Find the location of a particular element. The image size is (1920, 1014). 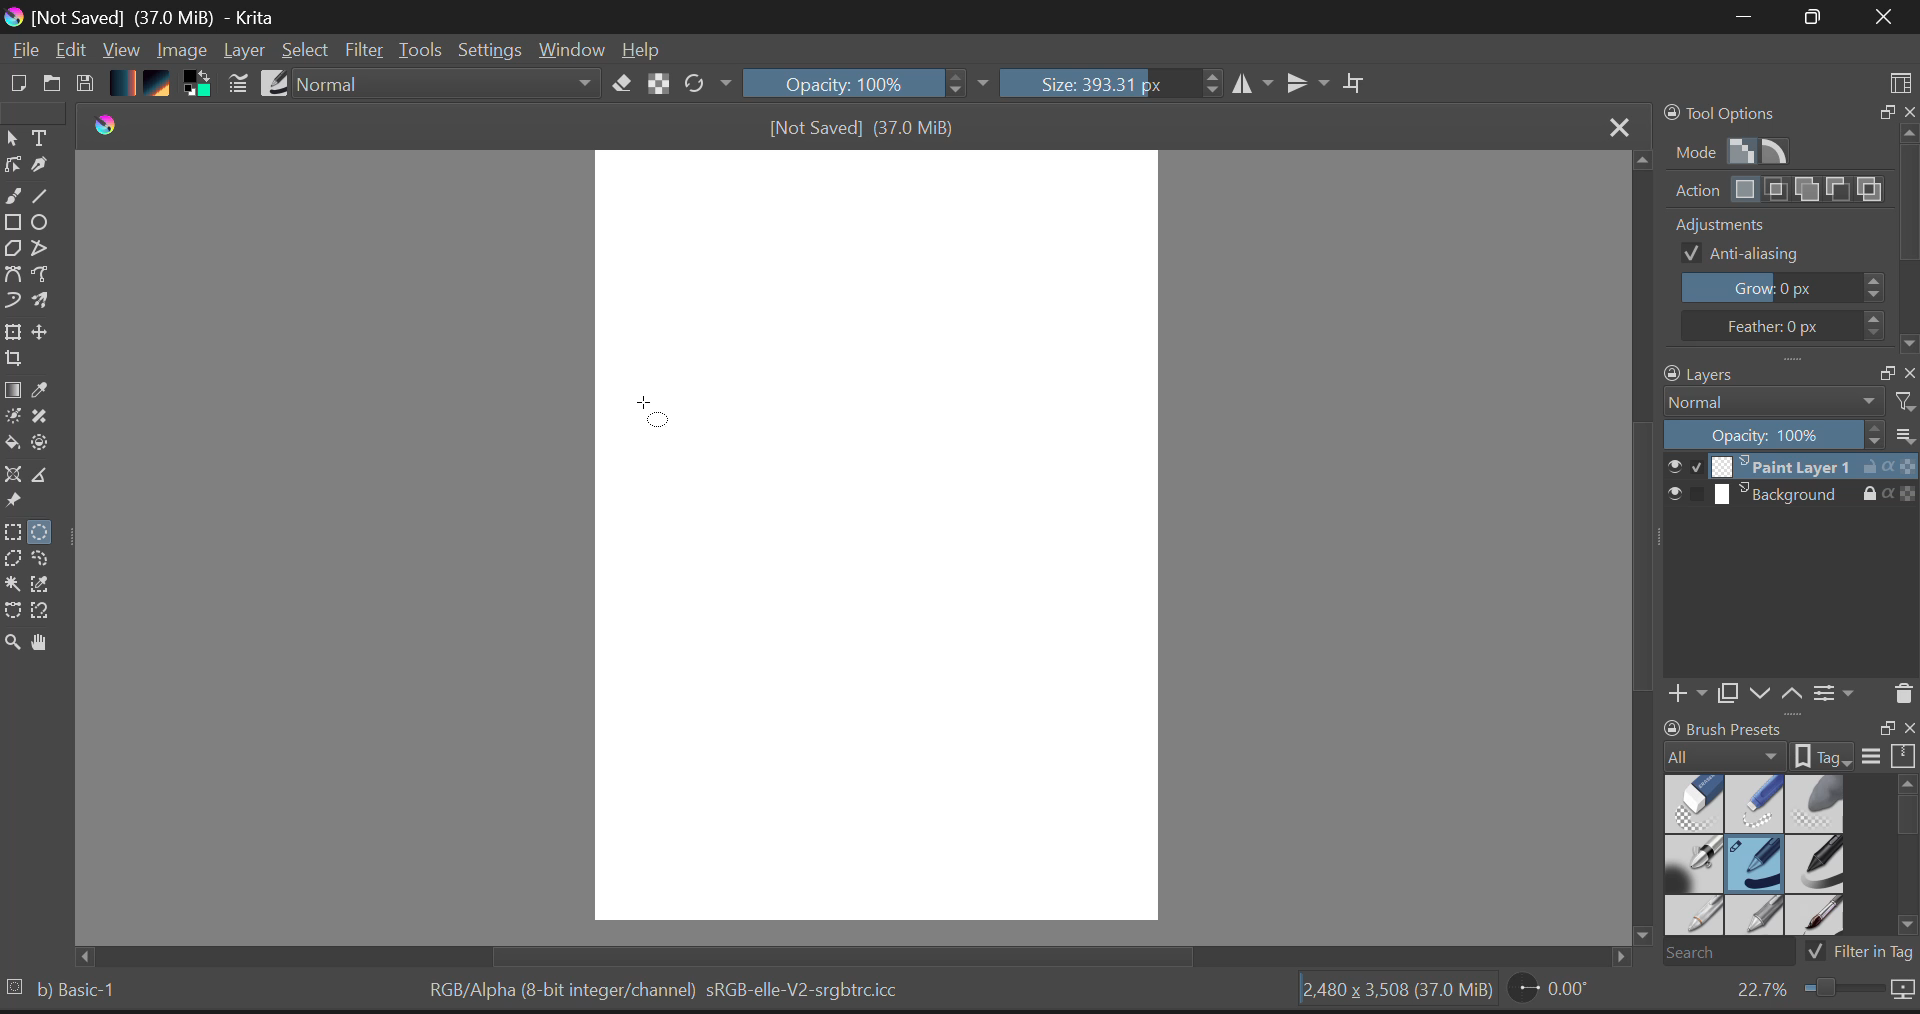

Freehand Selection is located at coordinates (52, 561).